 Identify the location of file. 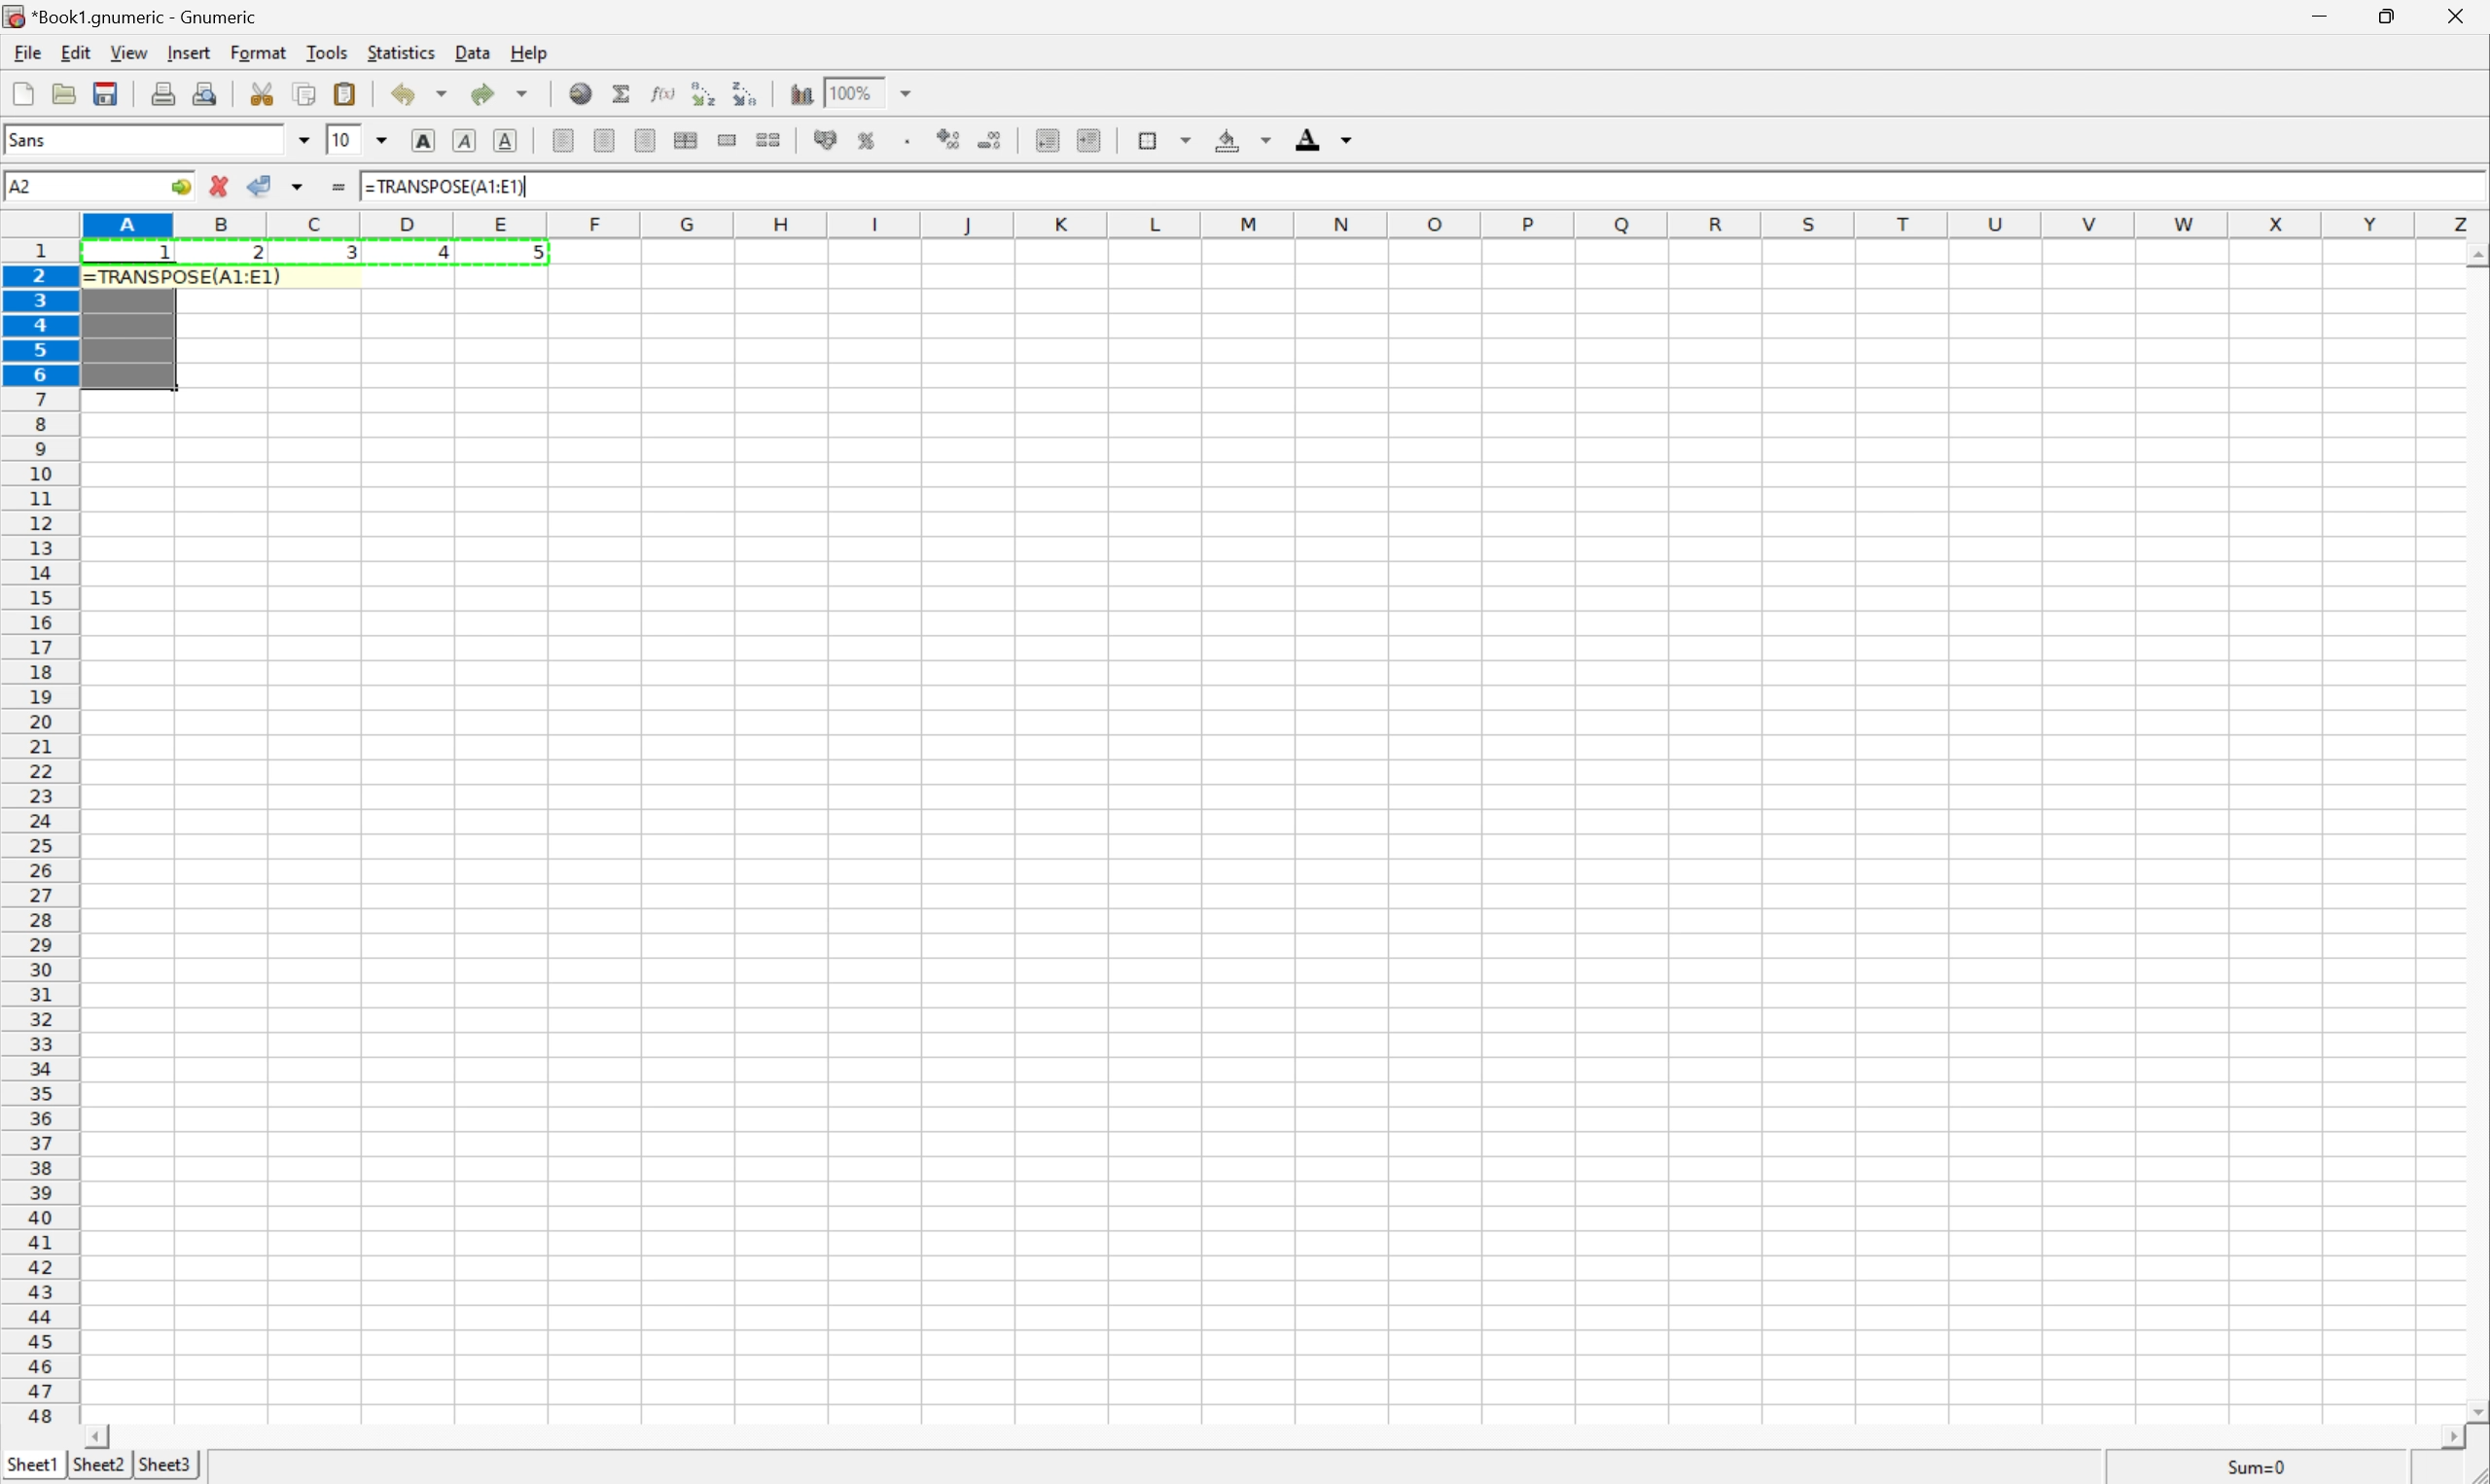
(20, 51).